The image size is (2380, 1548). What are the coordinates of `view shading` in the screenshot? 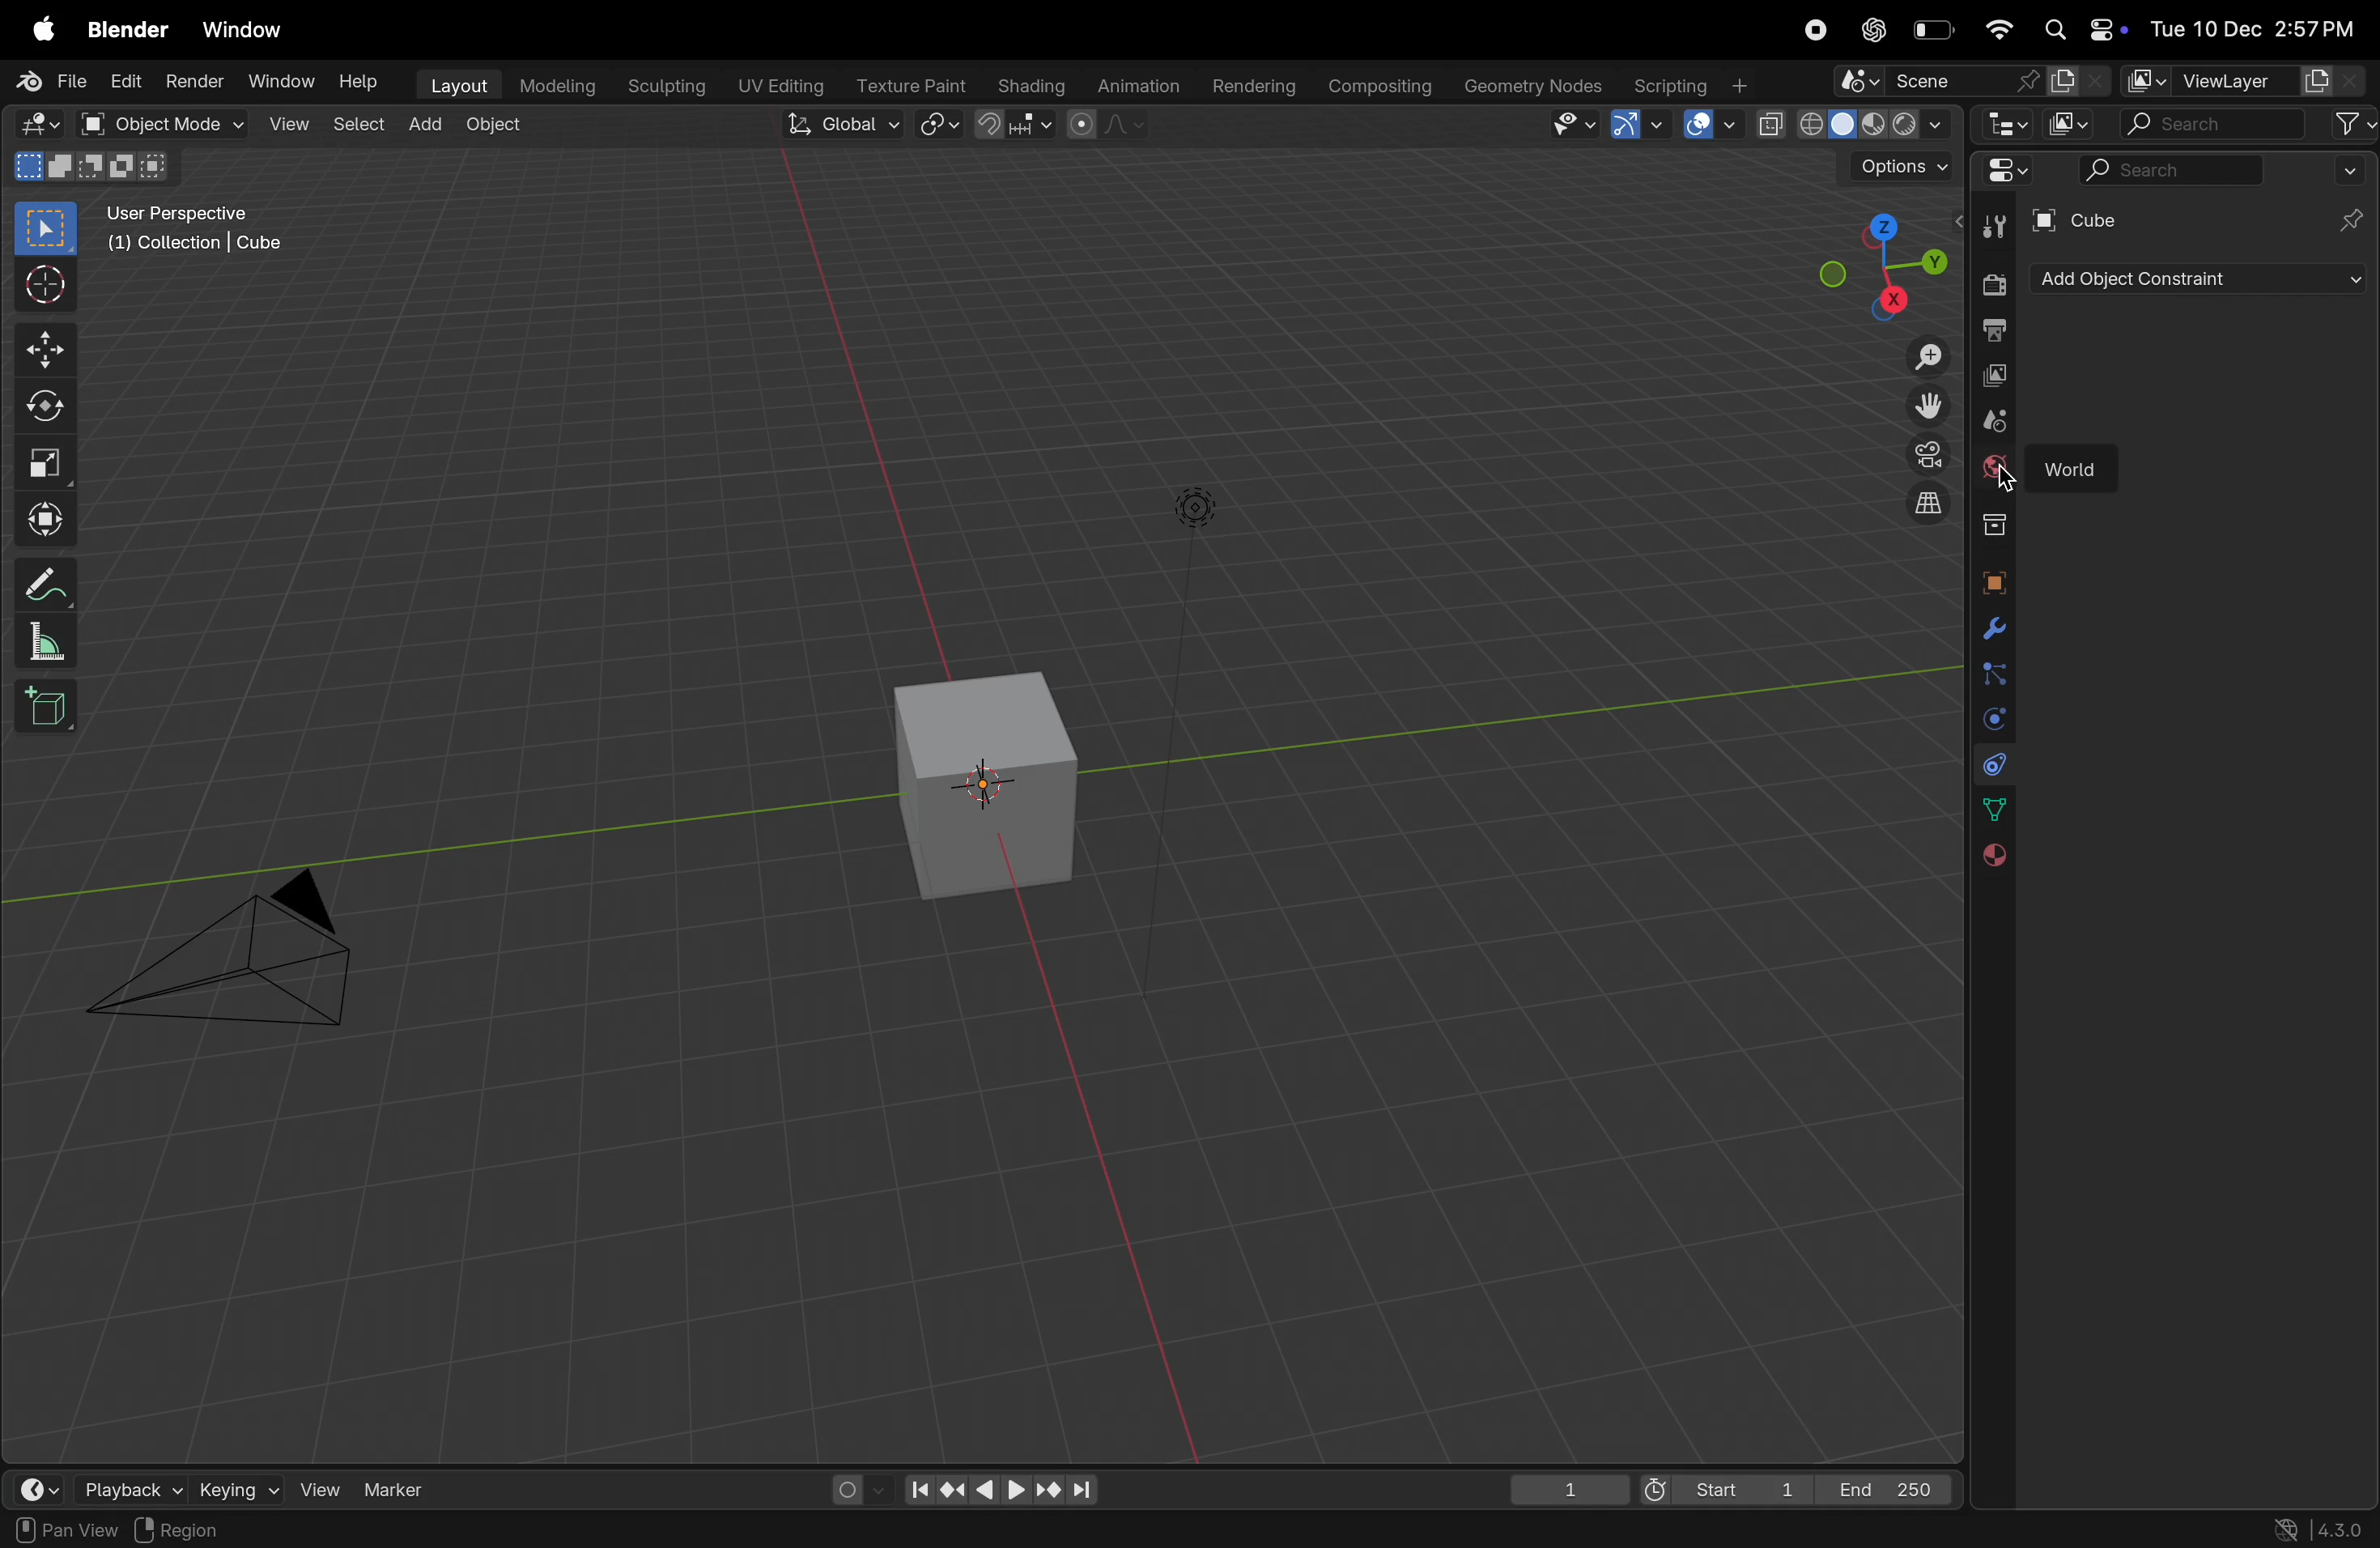 It's located at (1851, 126).